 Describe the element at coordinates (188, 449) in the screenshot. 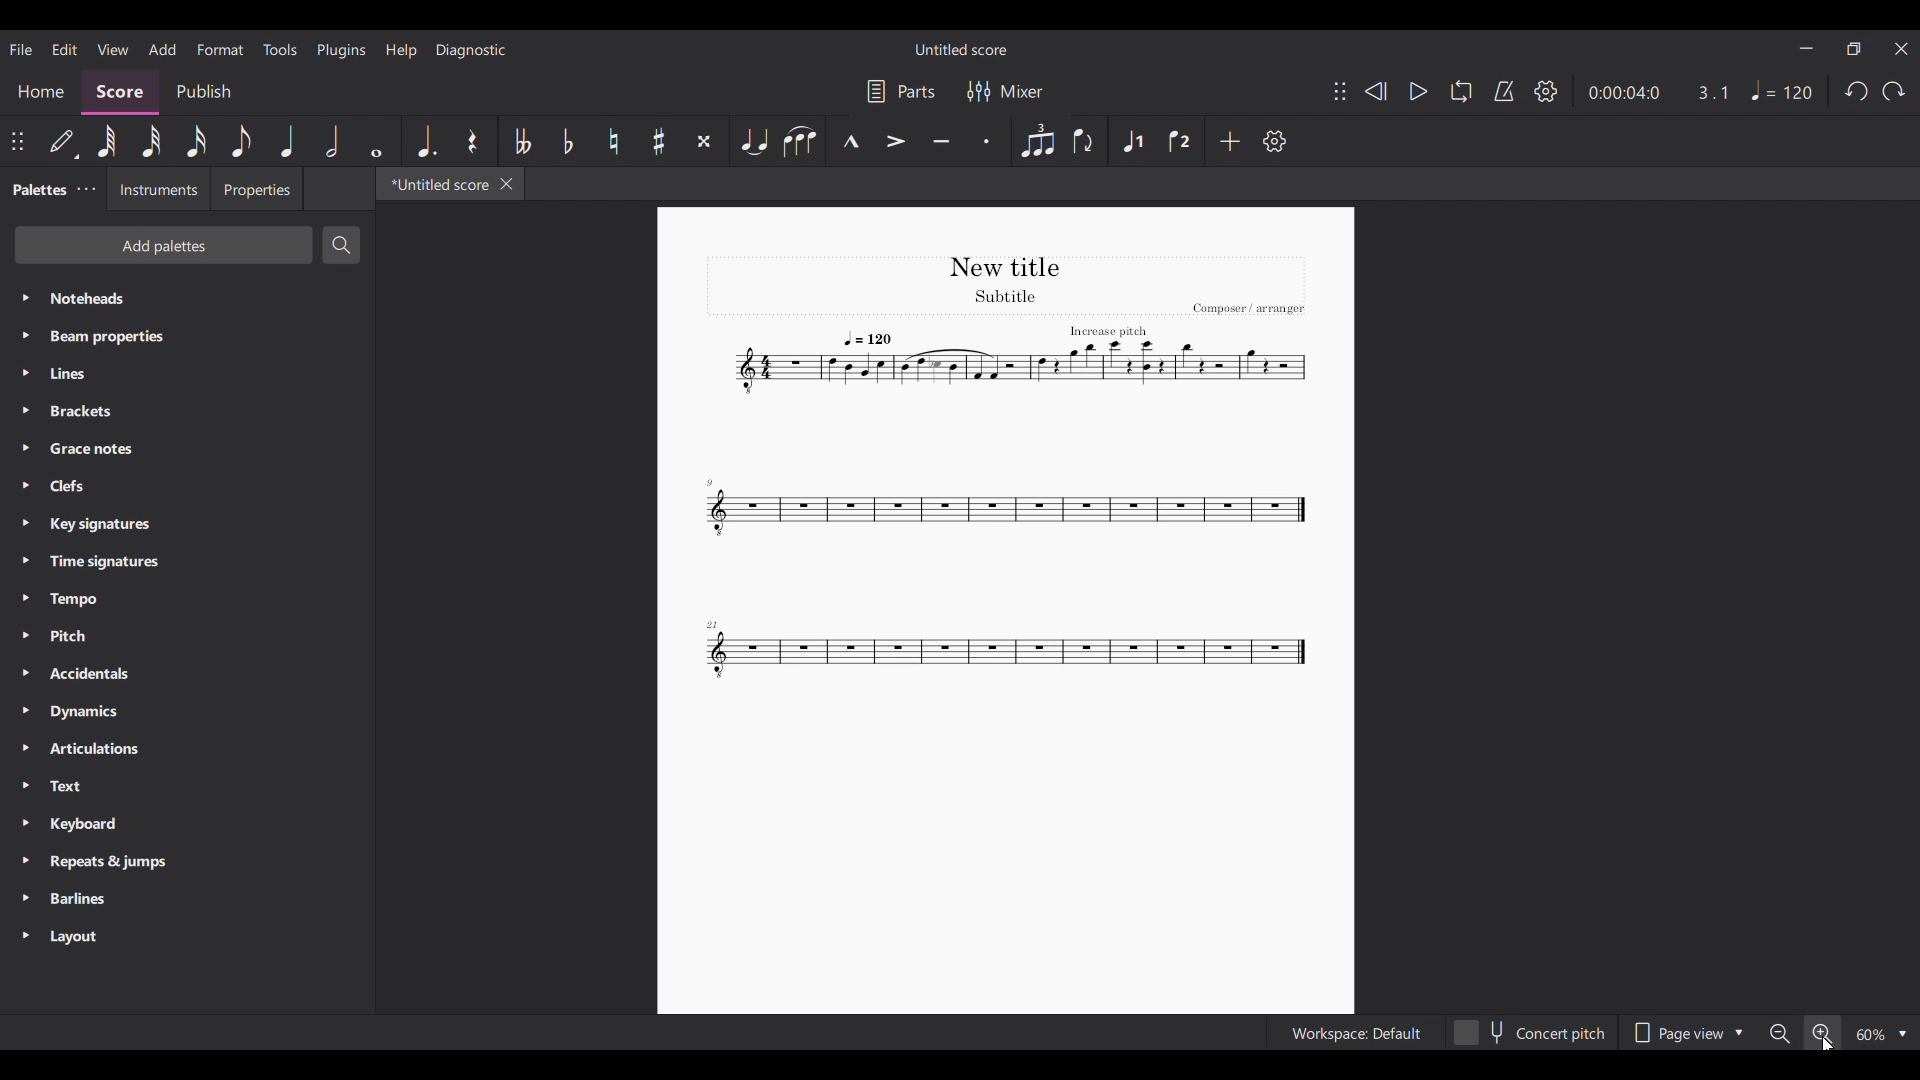

I see `Grace notes` at that location.